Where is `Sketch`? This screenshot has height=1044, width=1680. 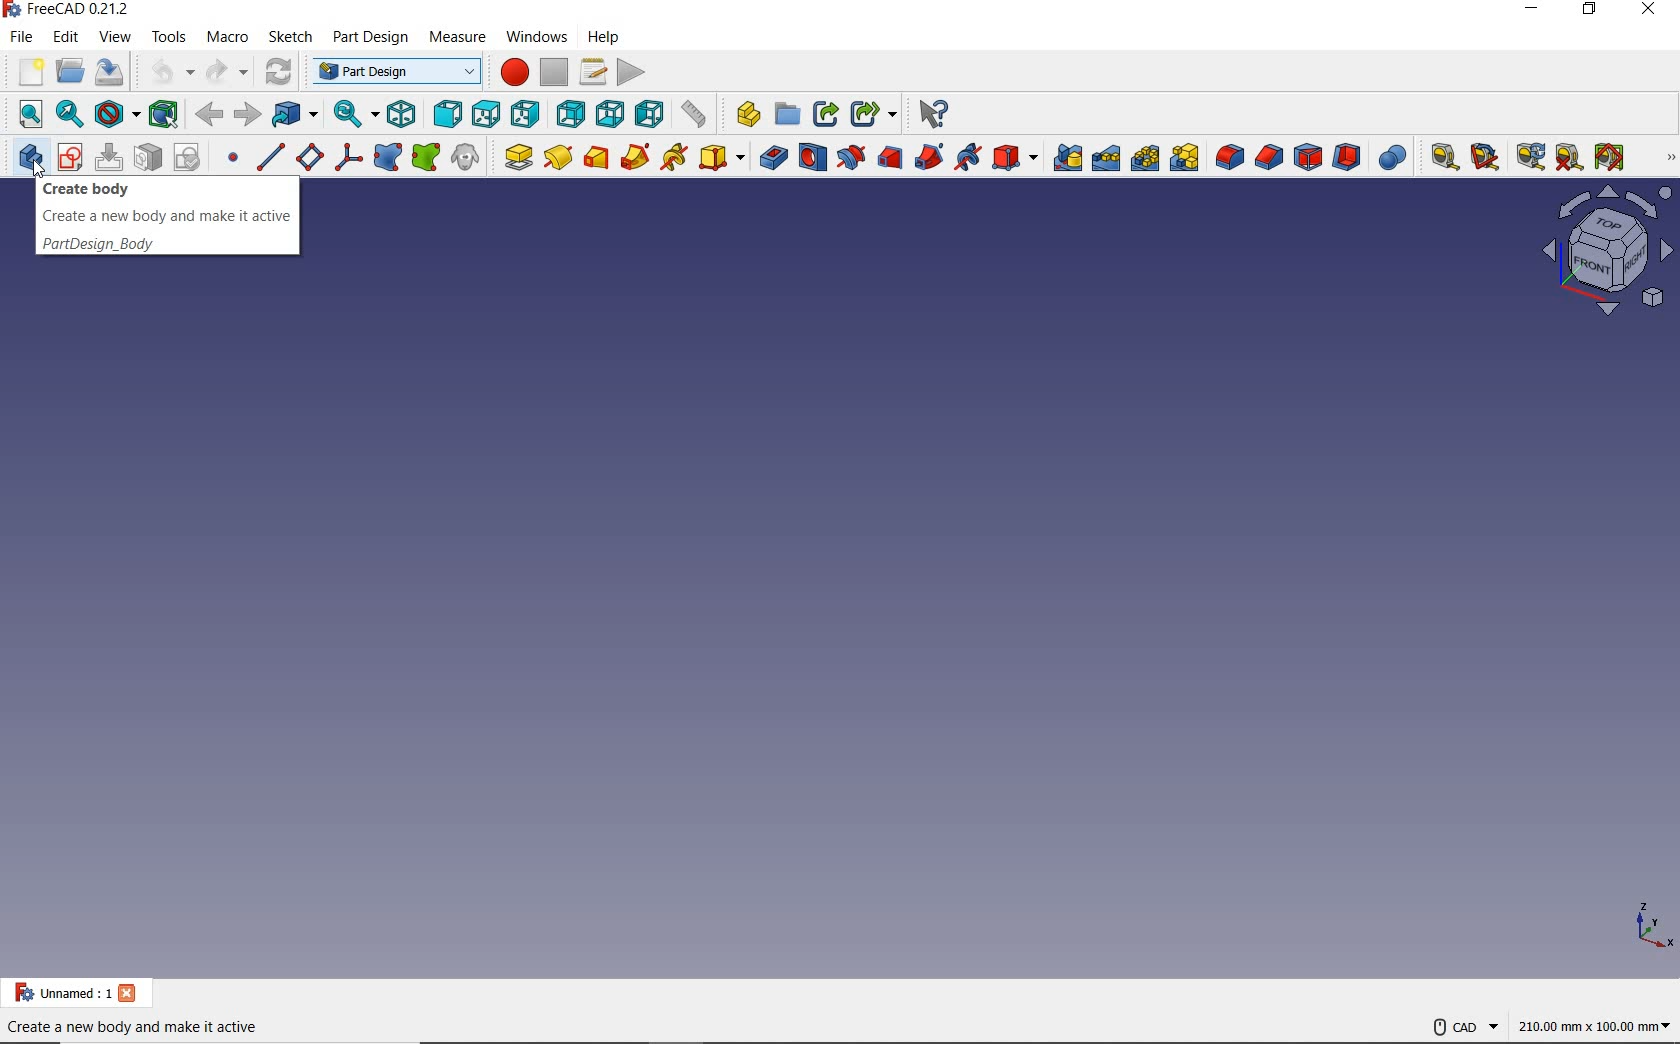
Sketch is located at coordinates (287, 42).